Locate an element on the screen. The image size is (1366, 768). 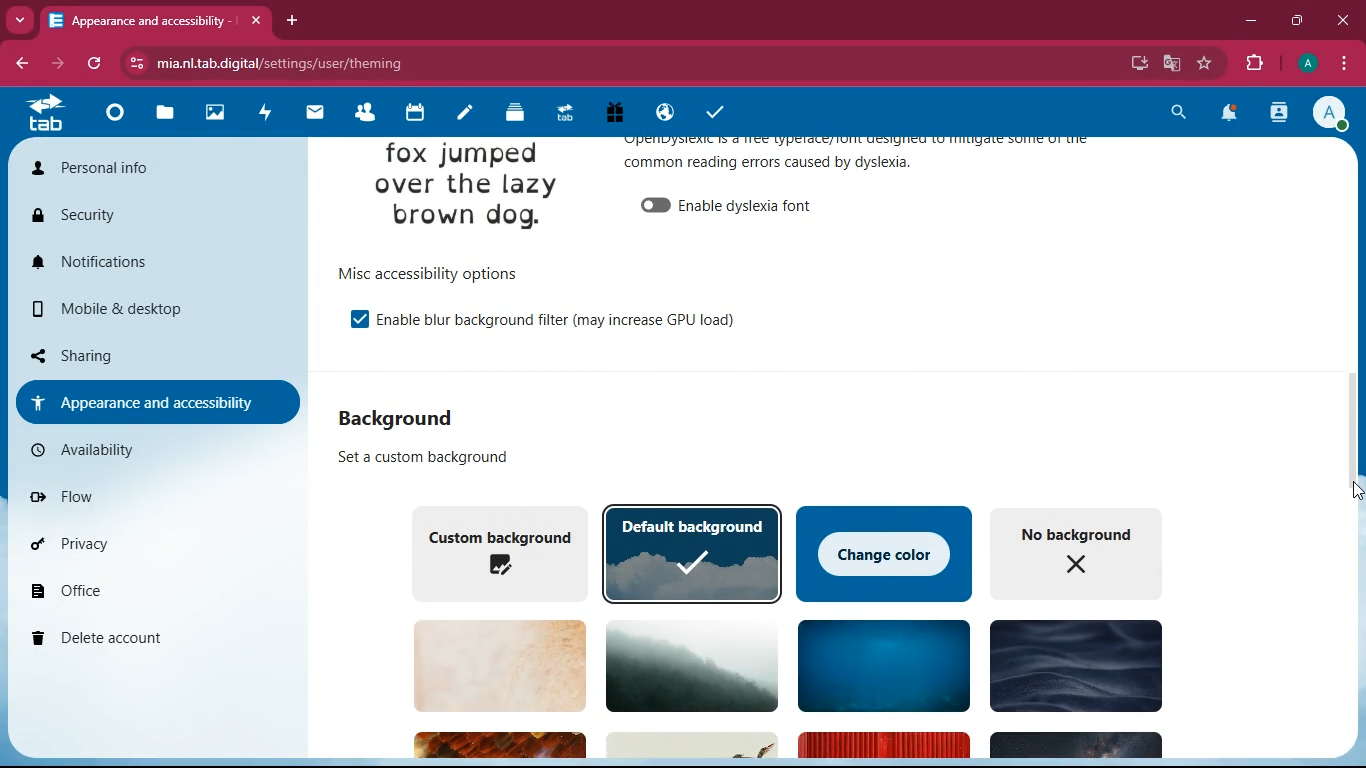
enable is located at coordinates (760, 207).